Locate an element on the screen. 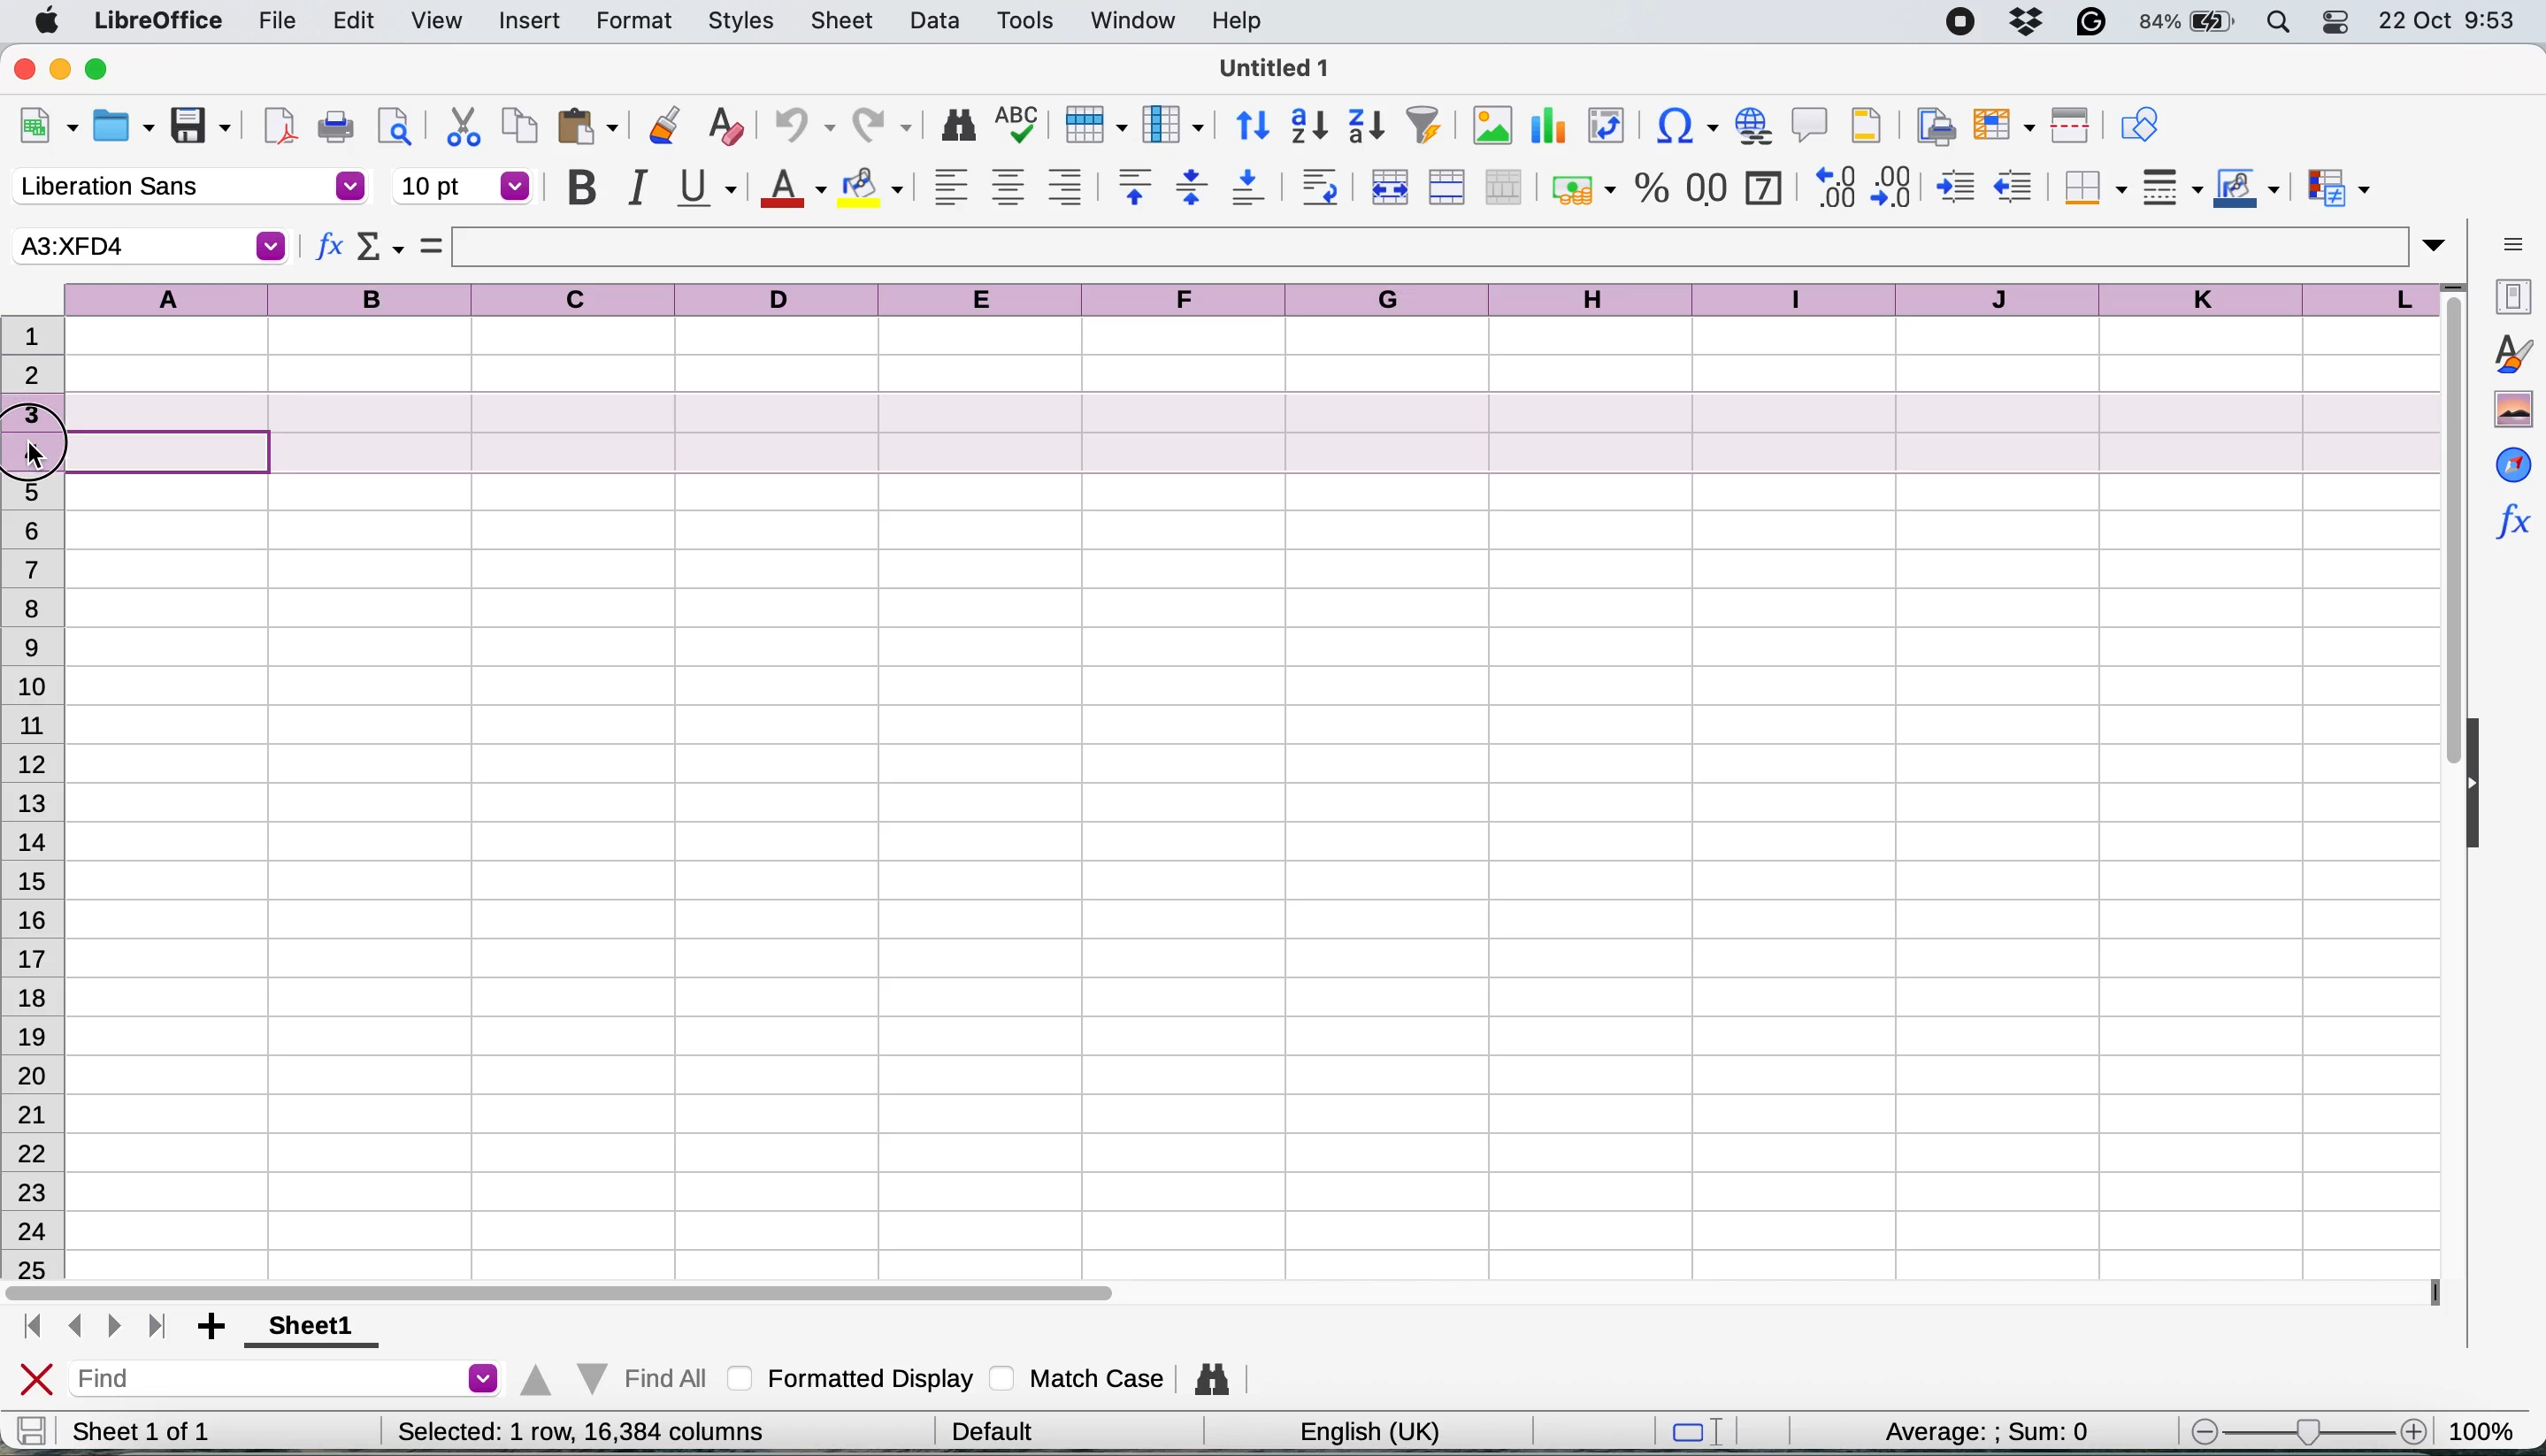 The width and height of the screenshot is (2546, 1456). collapse is located at coordinates (2483, 787).